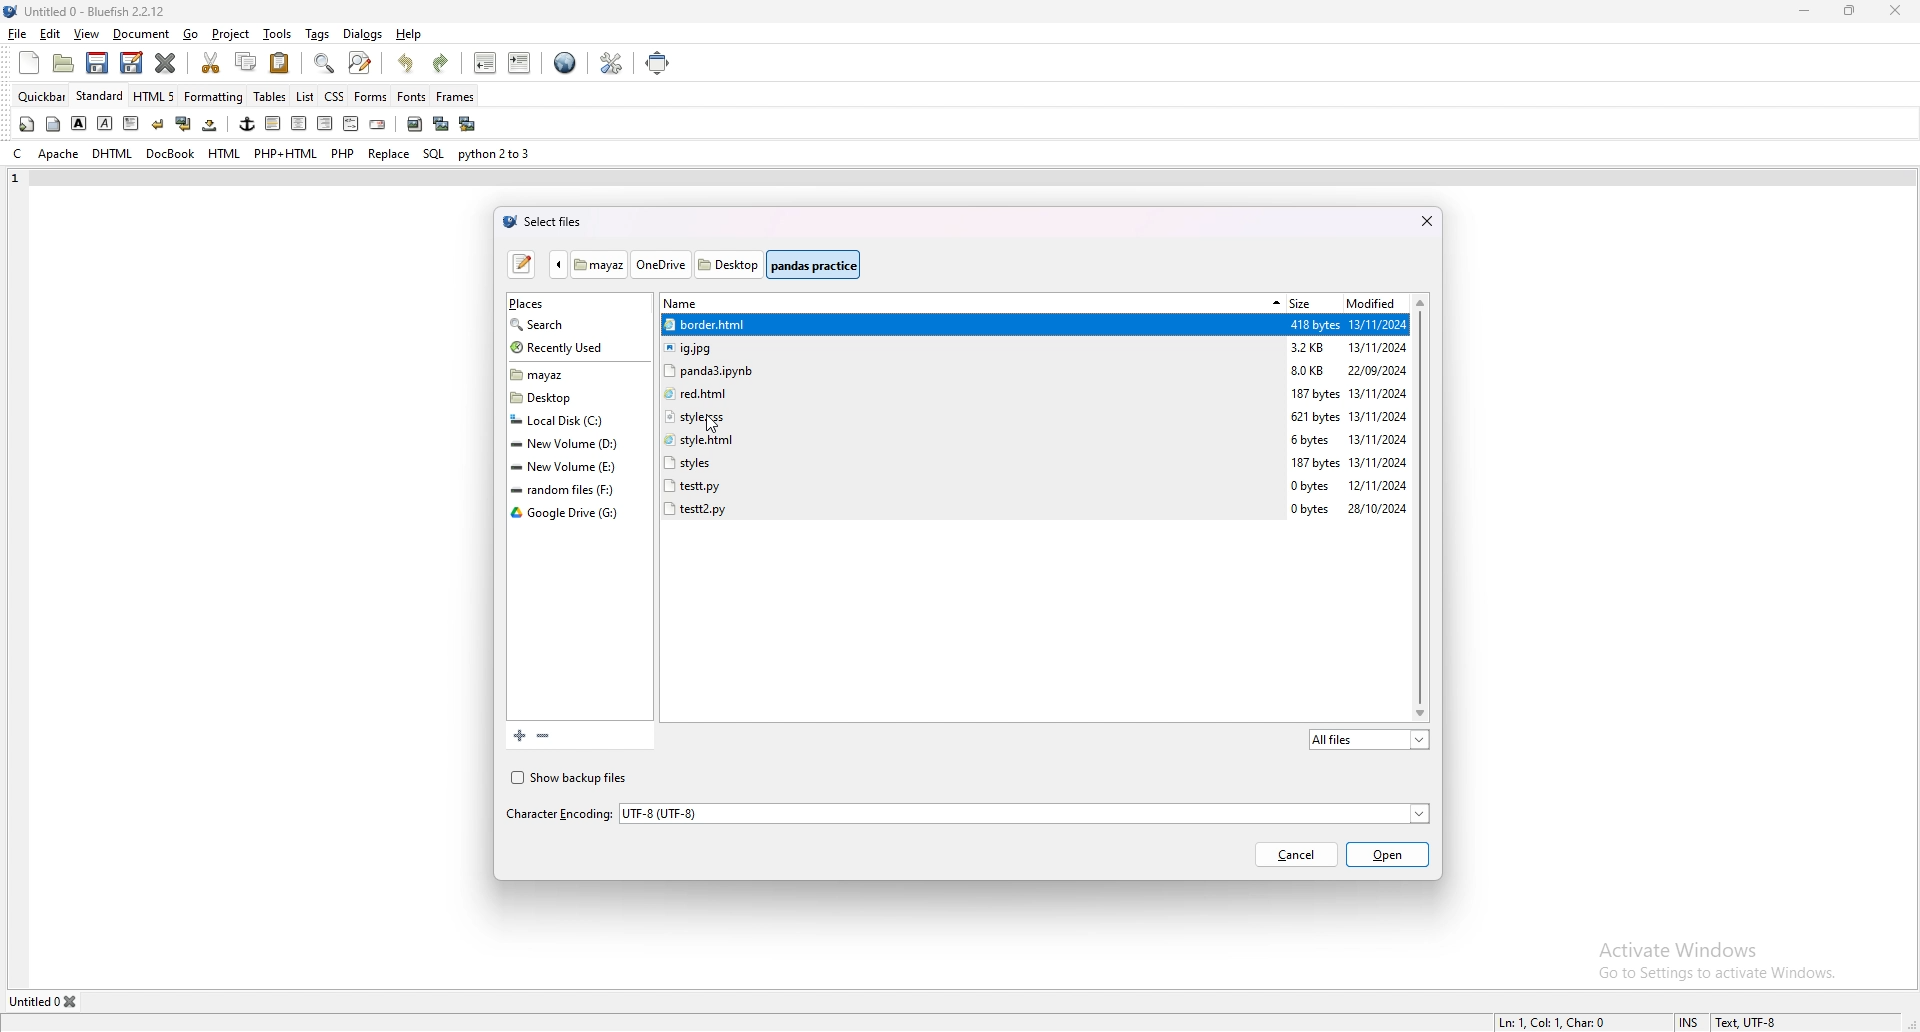  I want to click on folder, so click(576, 397).